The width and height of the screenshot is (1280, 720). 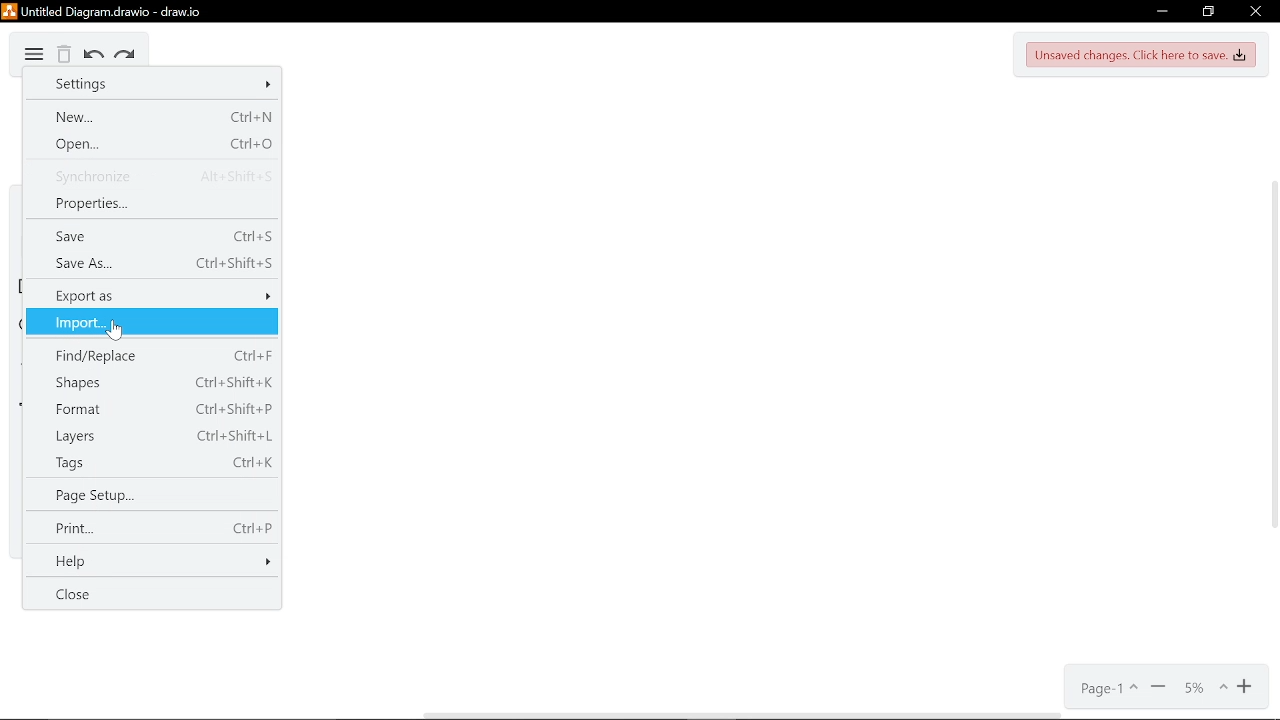 I want to click on Export as, so click(x=150, y=293).